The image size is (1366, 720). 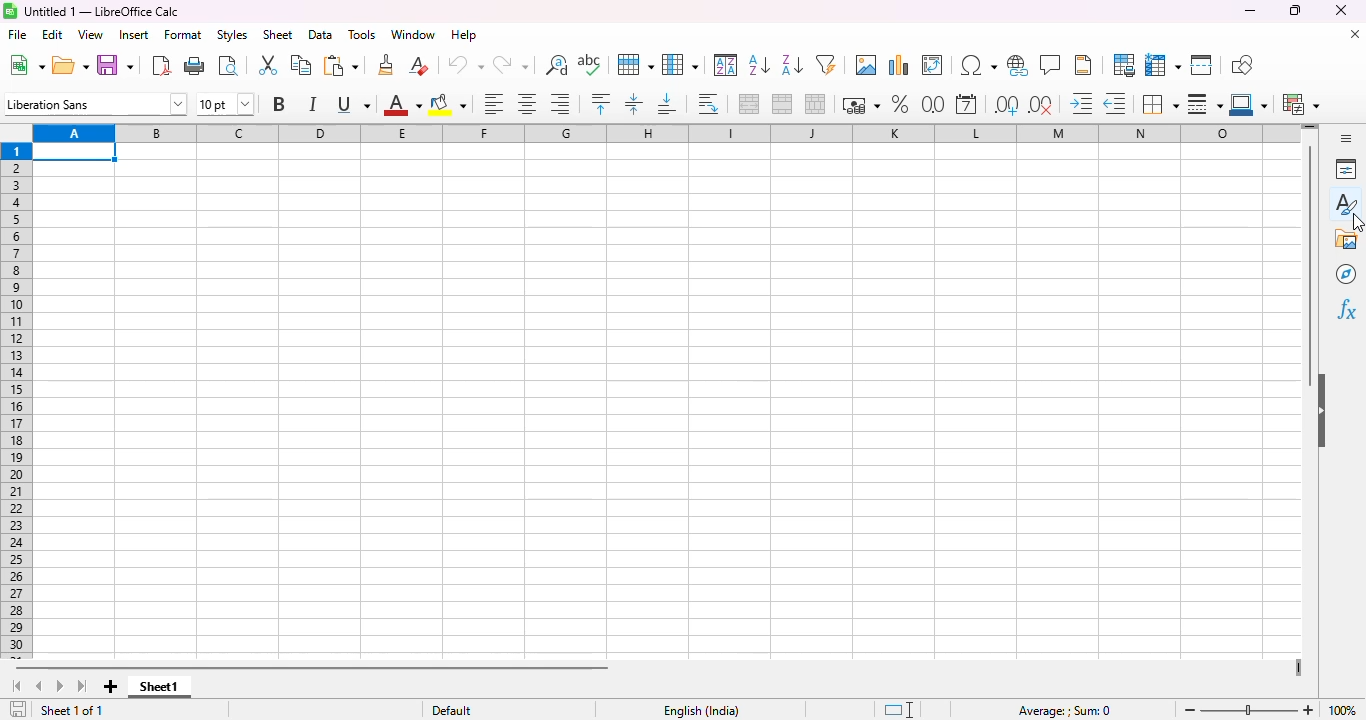 I want to click on gallery, so click(x=1347, y=239).